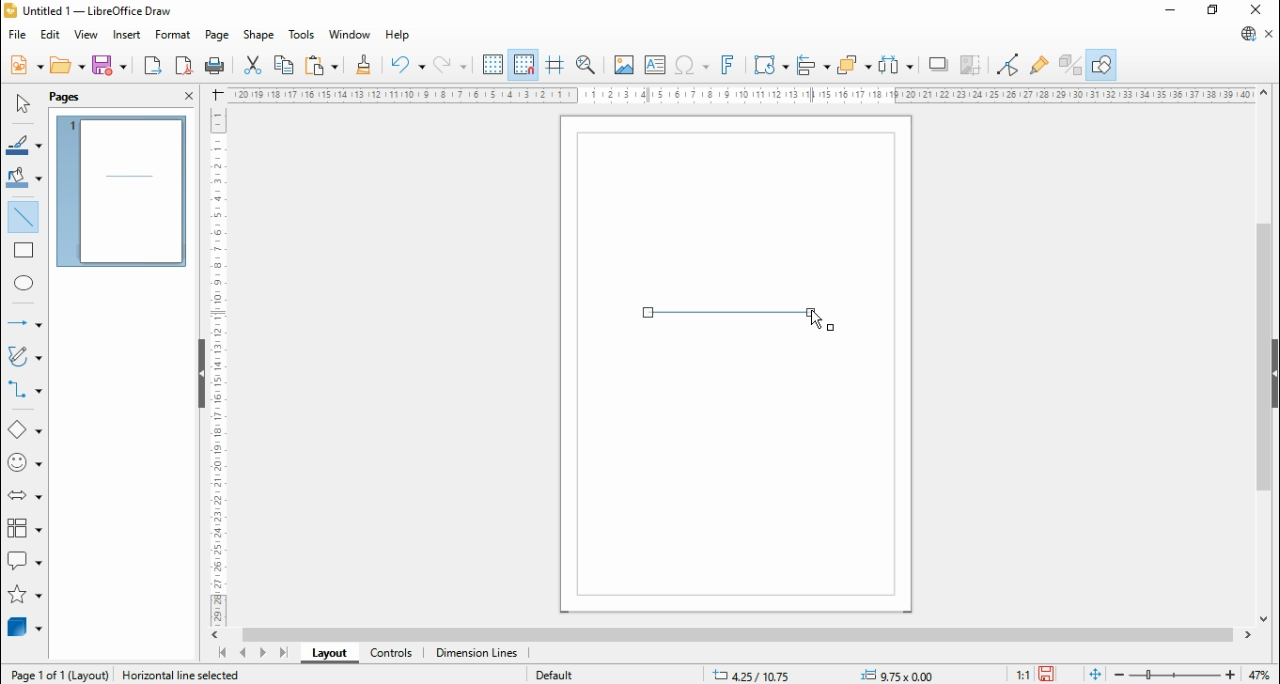 Image resolution: width=1280 pixels, height=684 pixels. What do you see at coordinates (1021, 675) in the screenshot?
I see `1:1` at bounding box center [1021, 675].